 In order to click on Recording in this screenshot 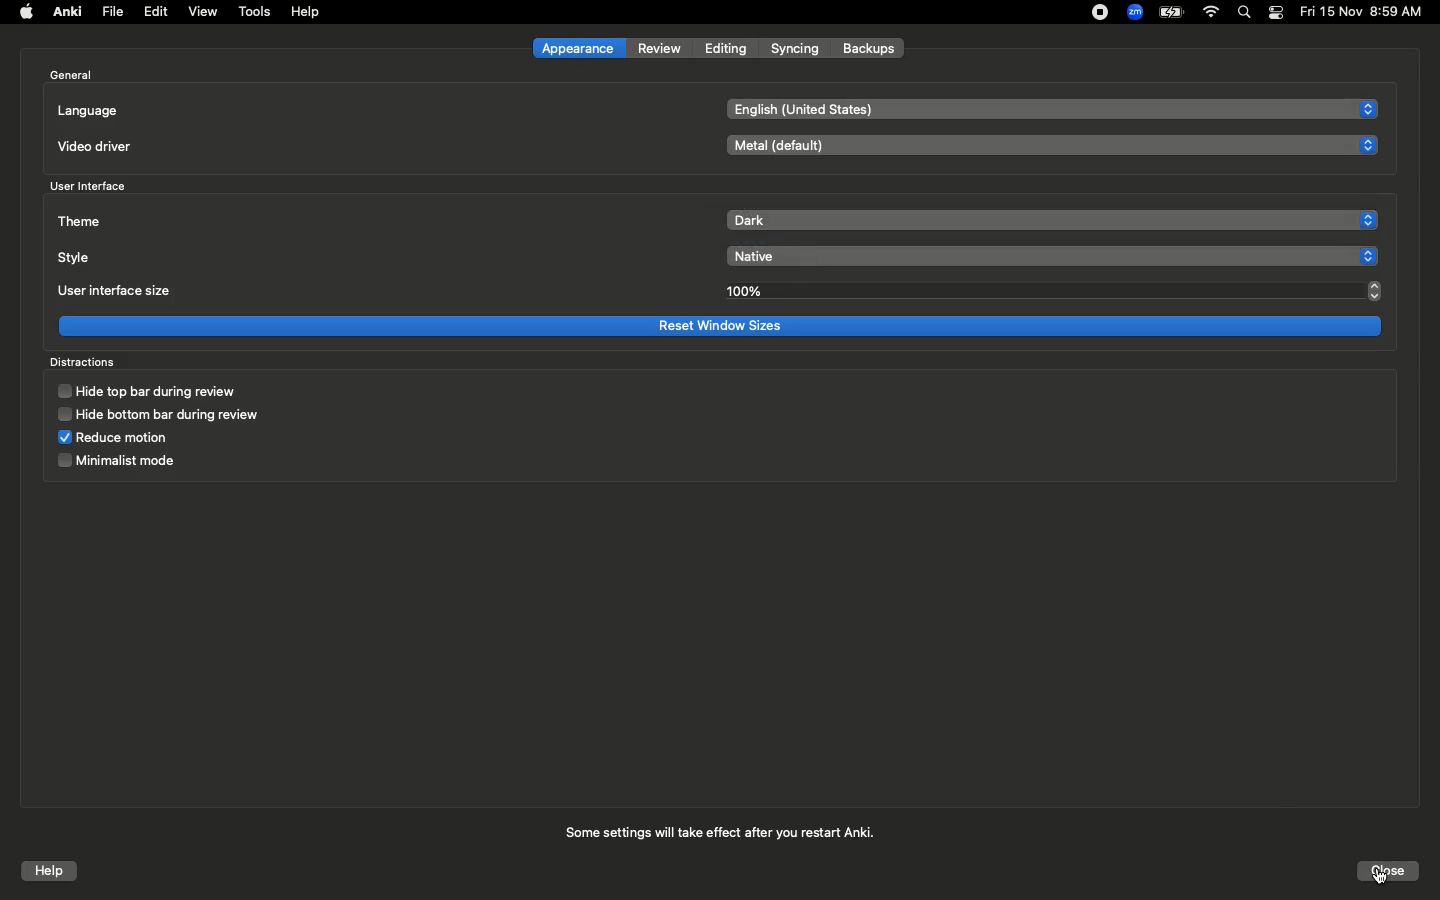, I will do `click(1102, 12)`.